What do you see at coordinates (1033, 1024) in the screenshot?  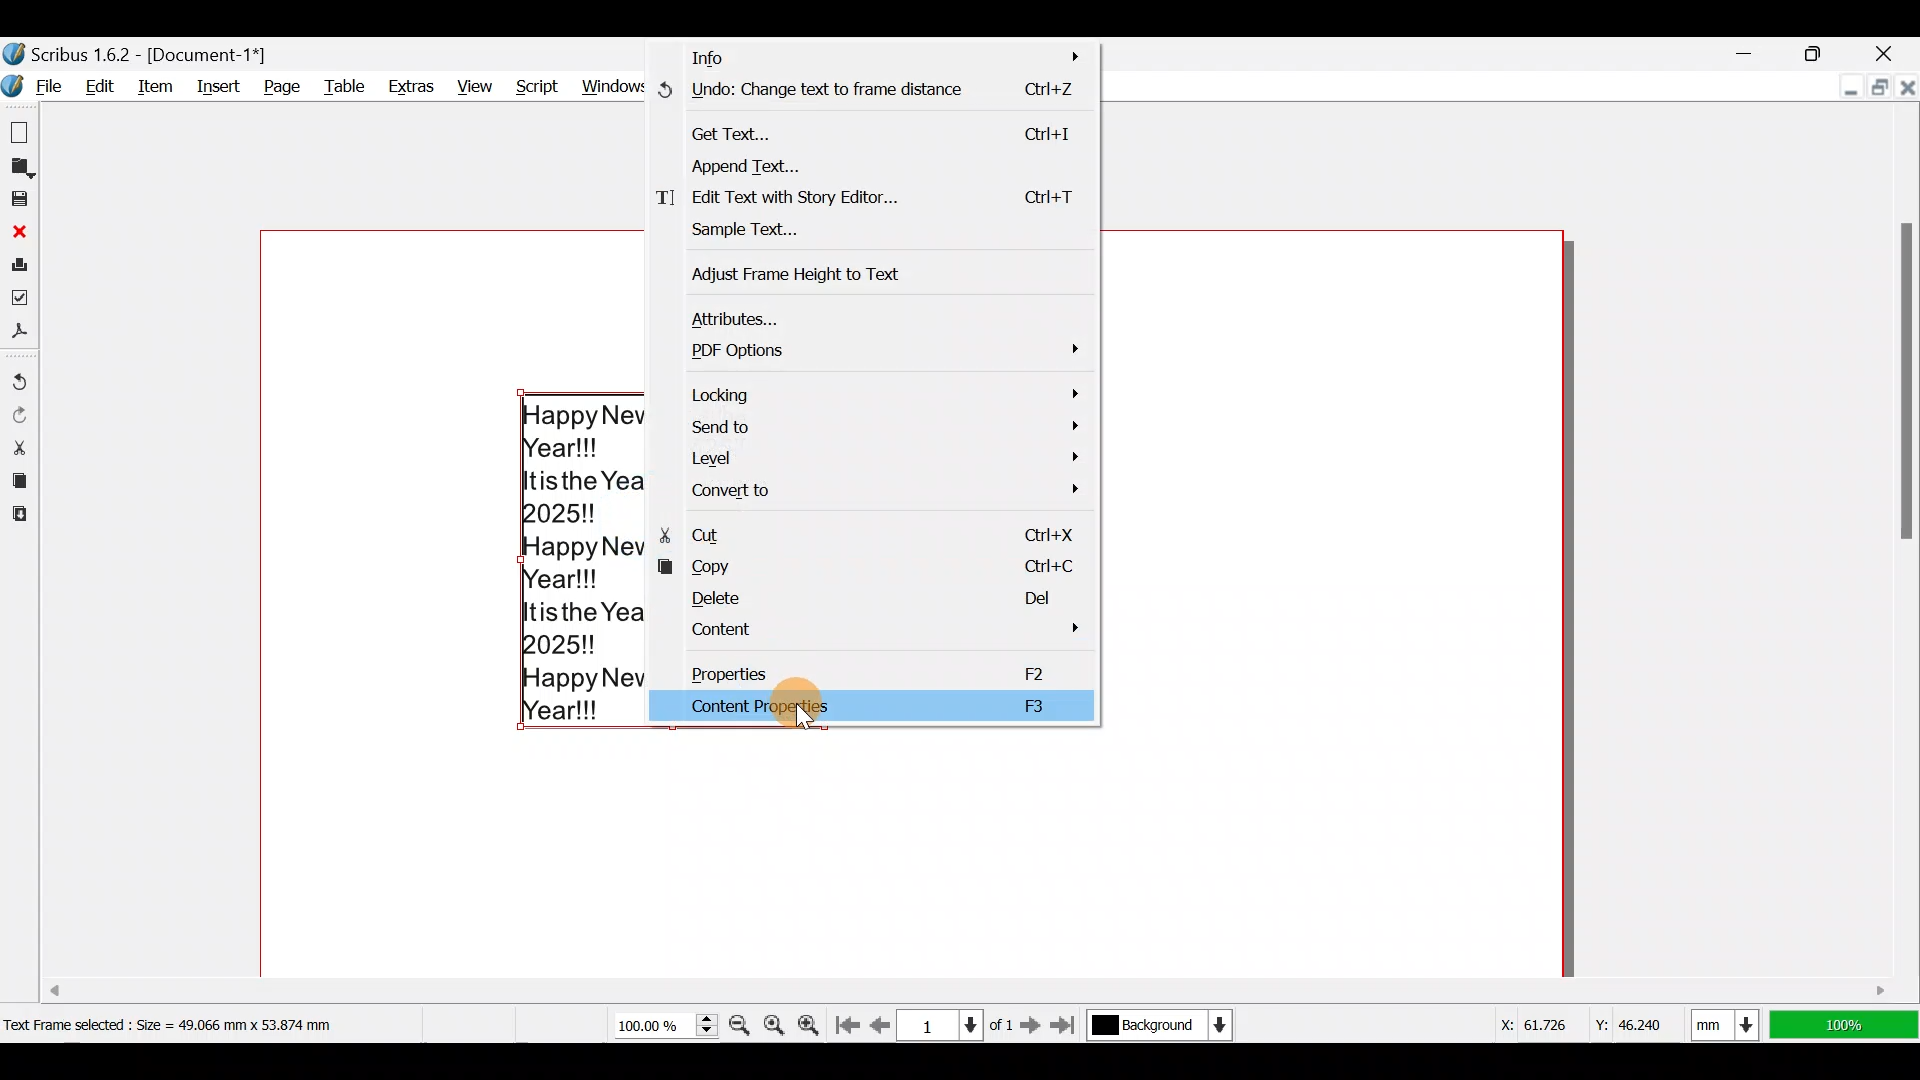 I see `Go to the next page` at bounding box center [1033, 1024].